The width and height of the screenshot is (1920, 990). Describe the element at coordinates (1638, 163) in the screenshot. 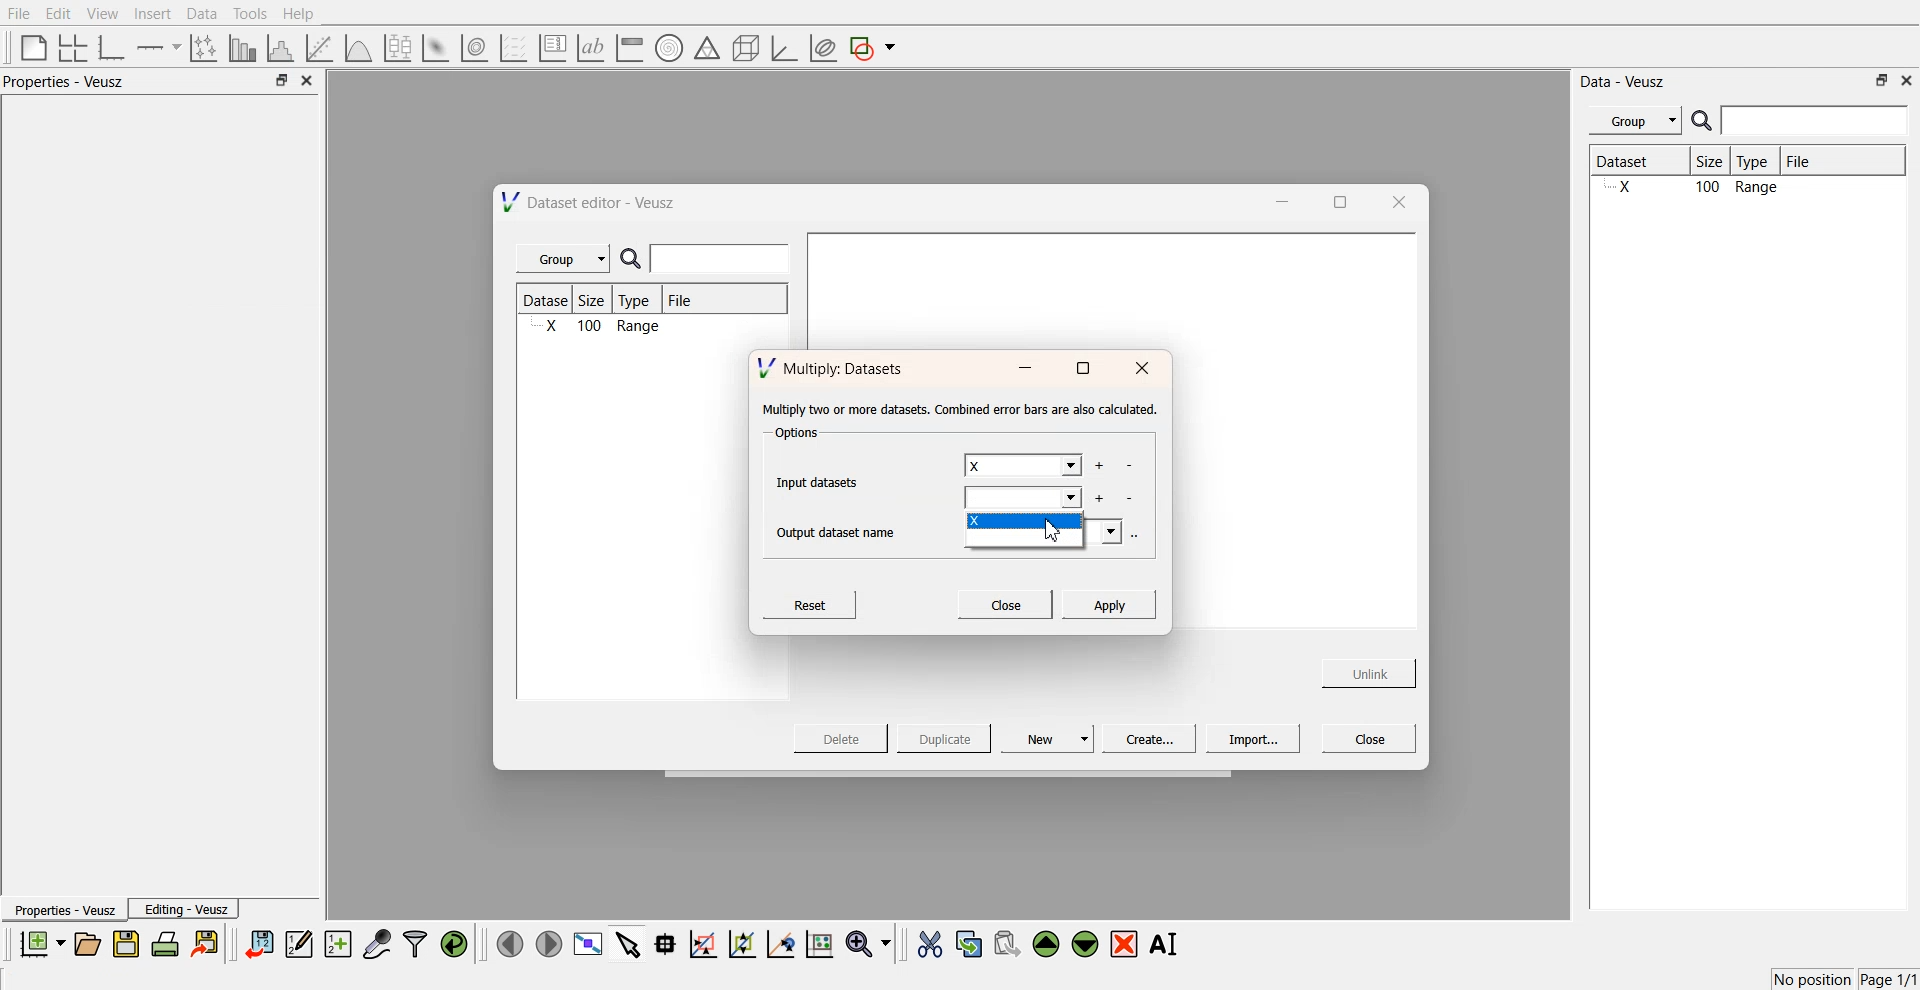

I see `Dataset` at that location.